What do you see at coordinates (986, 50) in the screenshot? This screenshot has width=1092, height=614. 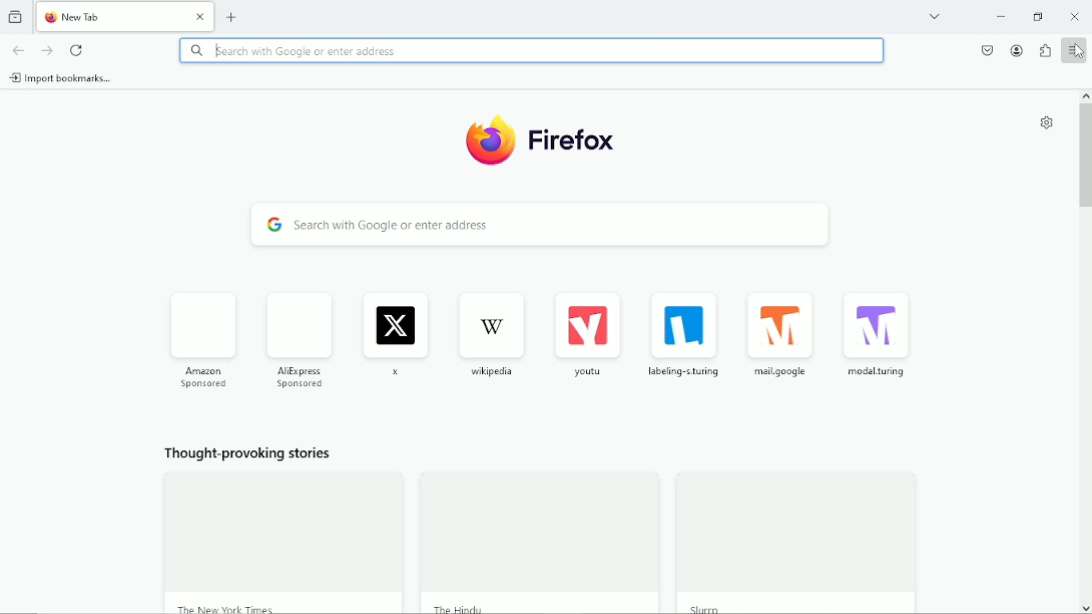 I see `save to pocket` at bounding box center [986, 50].